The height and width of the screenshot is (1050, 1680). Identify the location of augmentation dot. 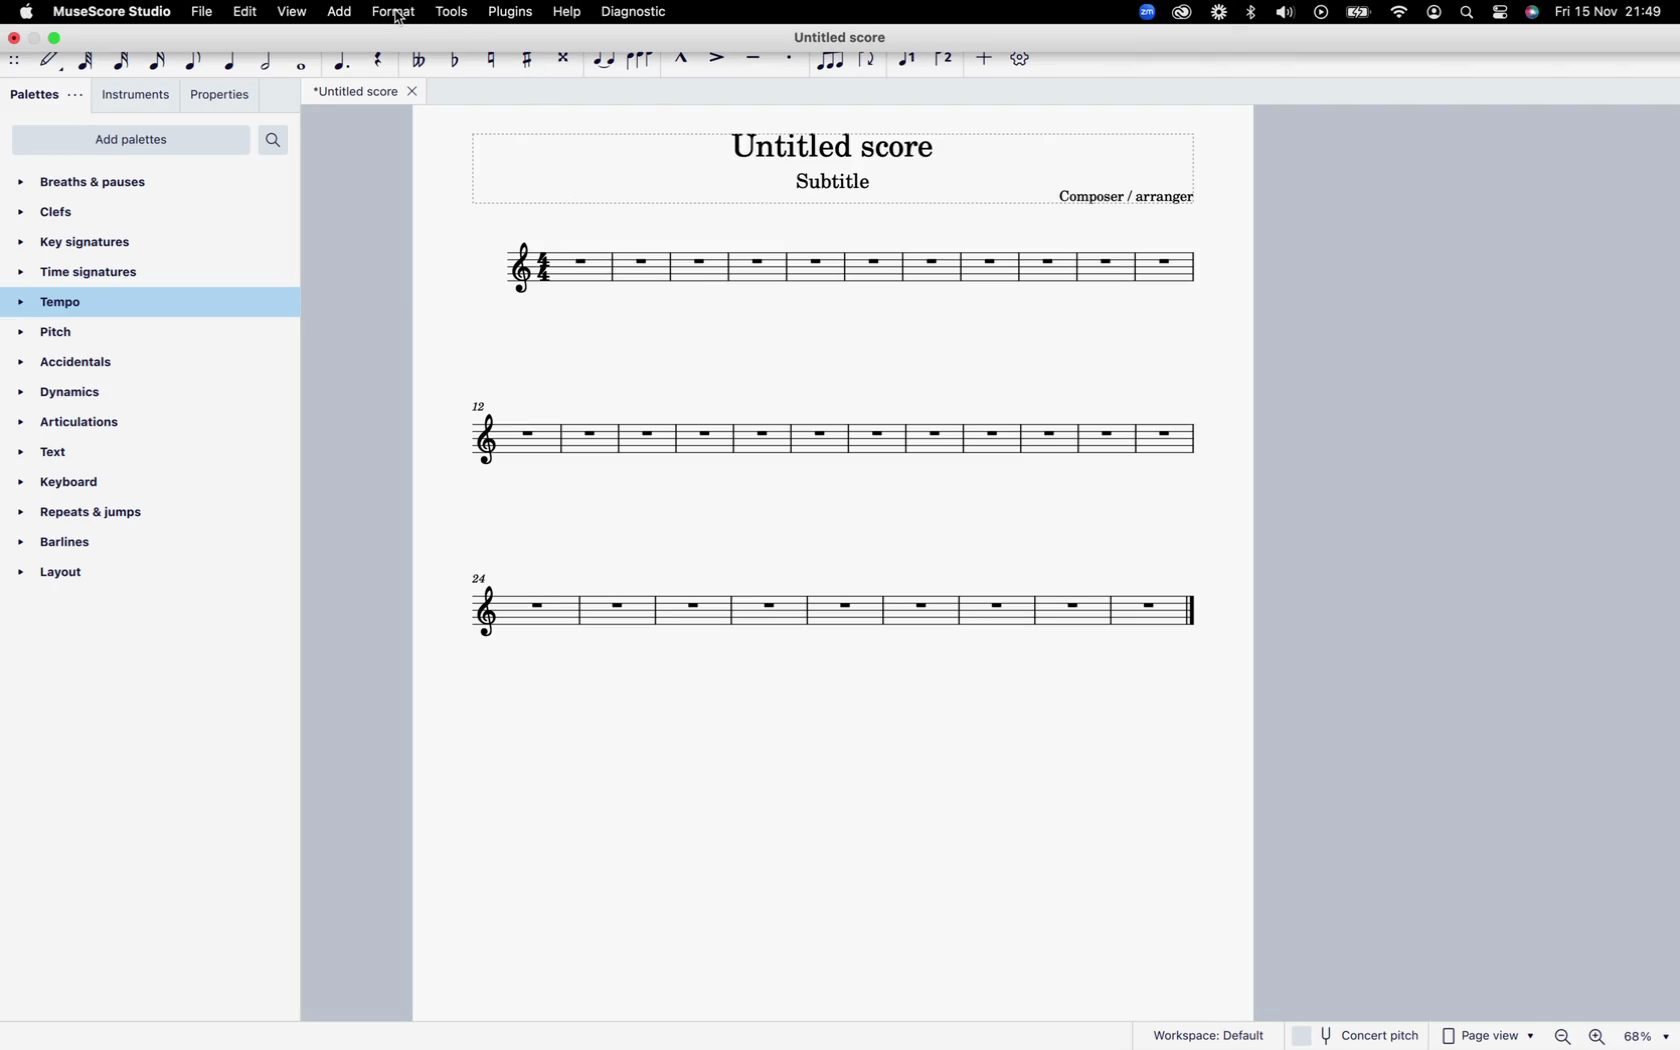
(345, 59).